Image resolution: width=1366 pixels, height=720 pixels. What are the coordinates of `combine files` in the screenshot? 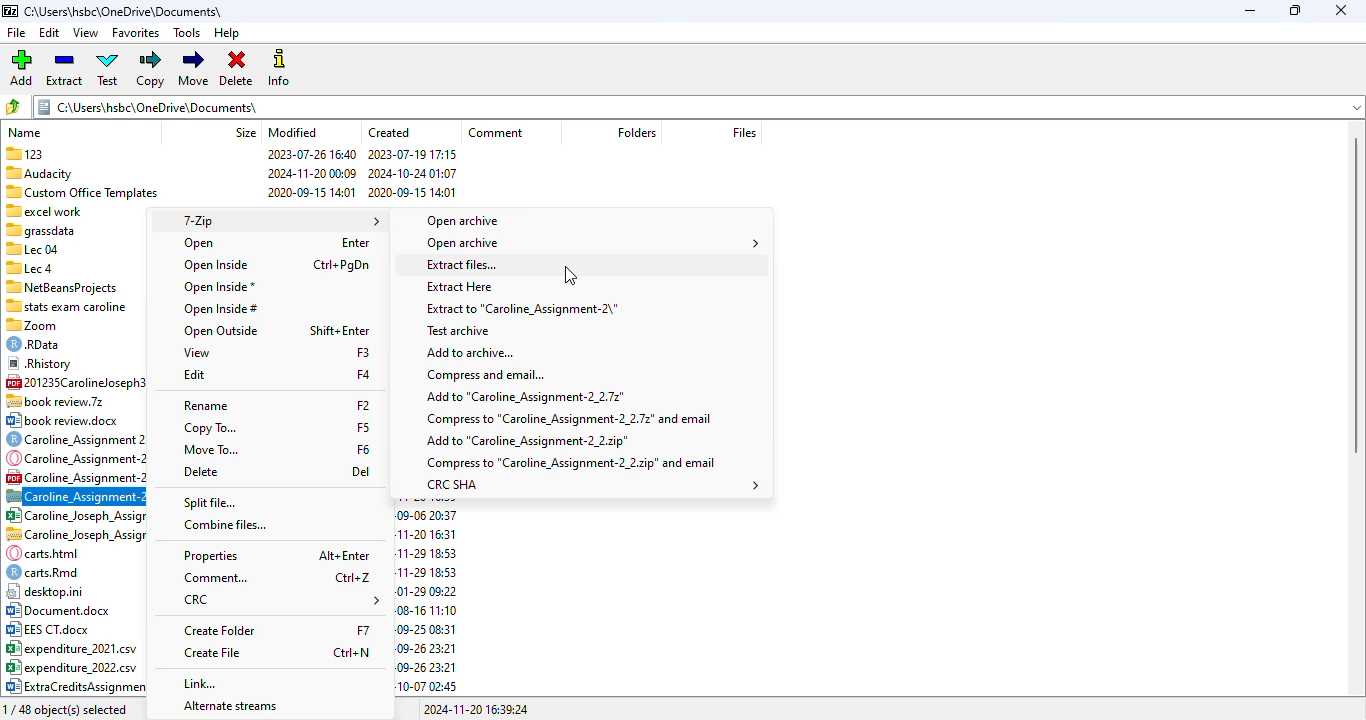 It's located at (225, 525).